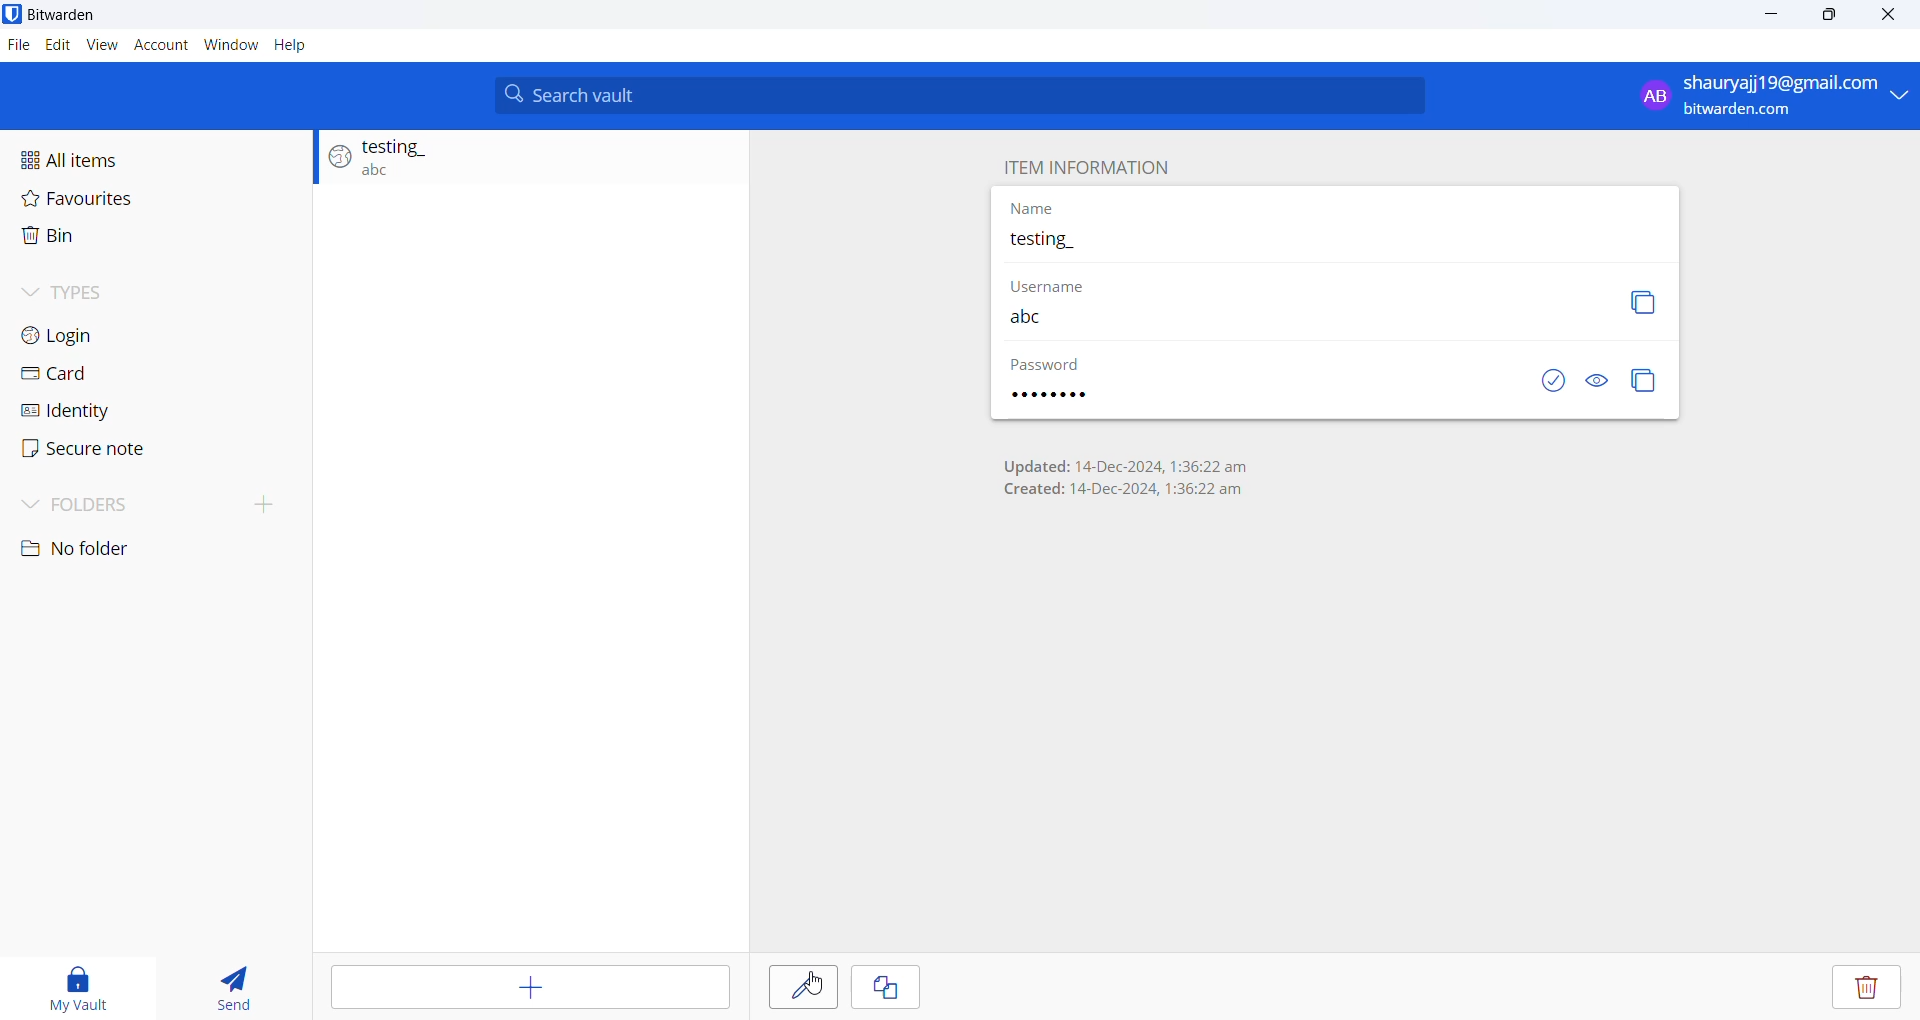  I want to click on Login, so click(142, 337).